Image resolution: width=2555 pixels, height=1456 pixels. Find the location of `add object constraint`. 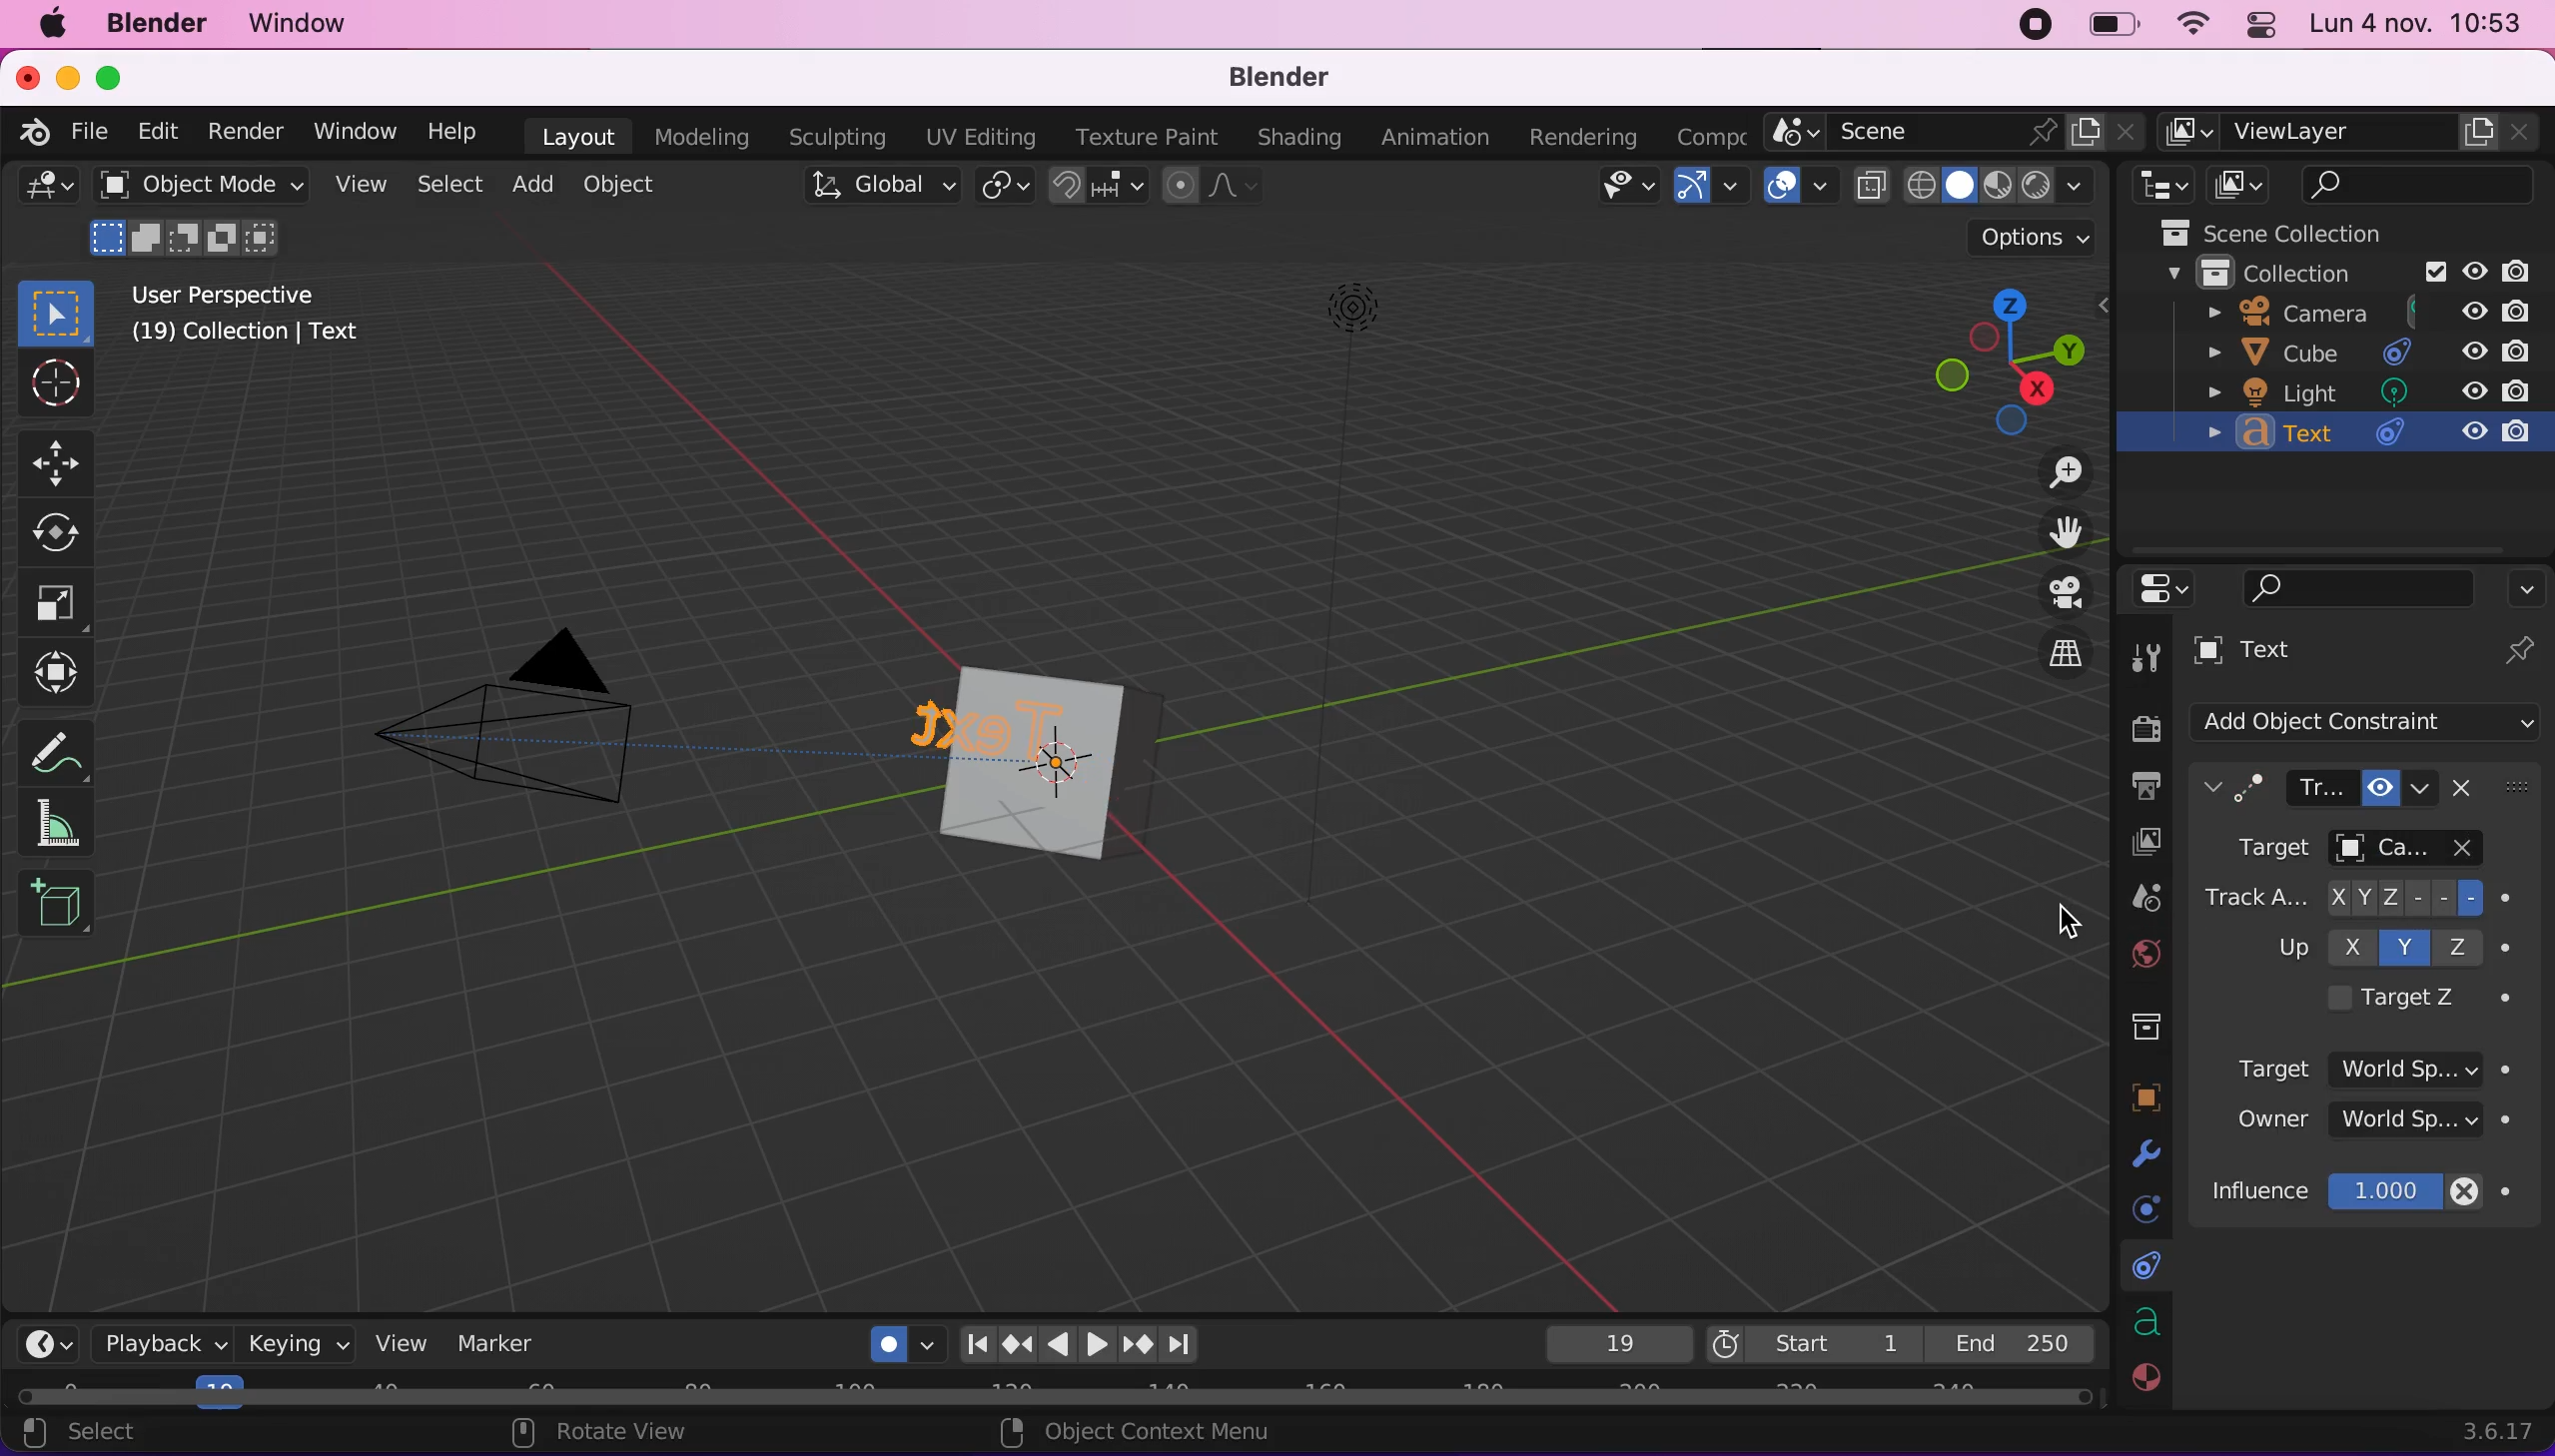

add object constraint is located at coordinates (2375, 723).